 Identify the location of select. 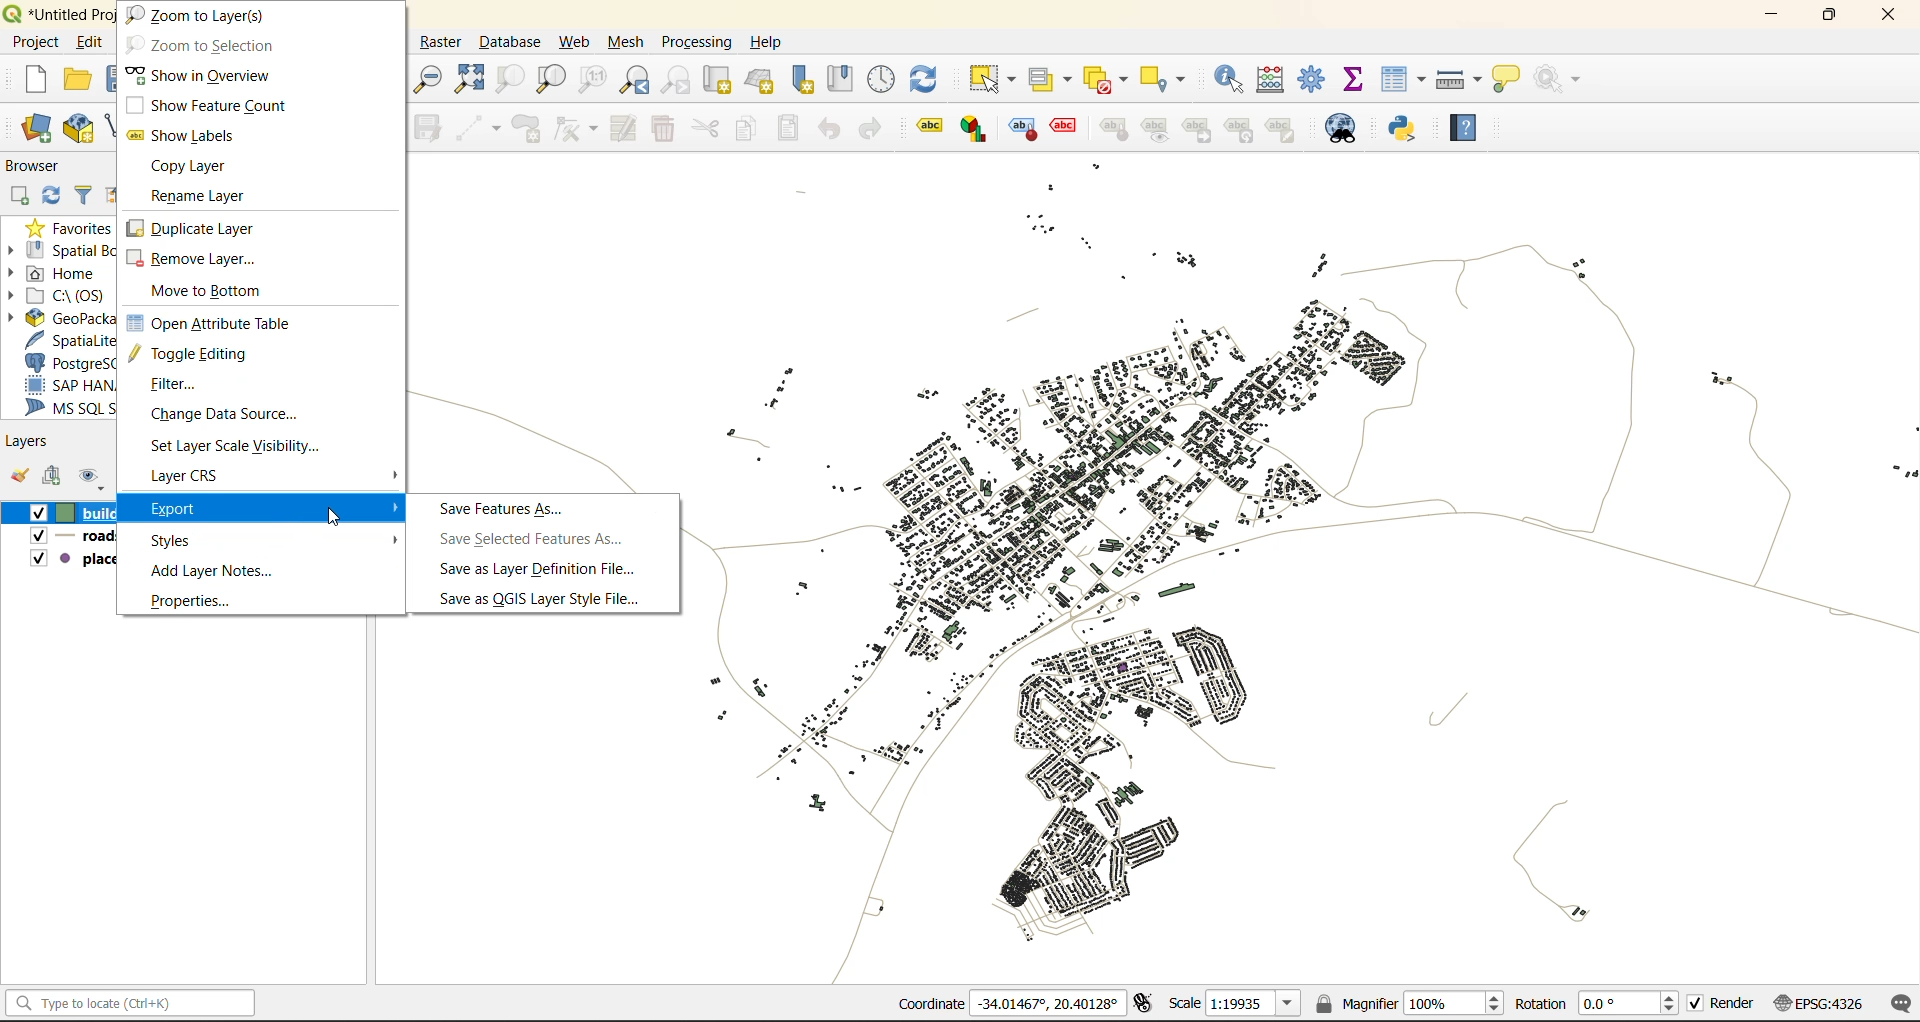
(989, 79).